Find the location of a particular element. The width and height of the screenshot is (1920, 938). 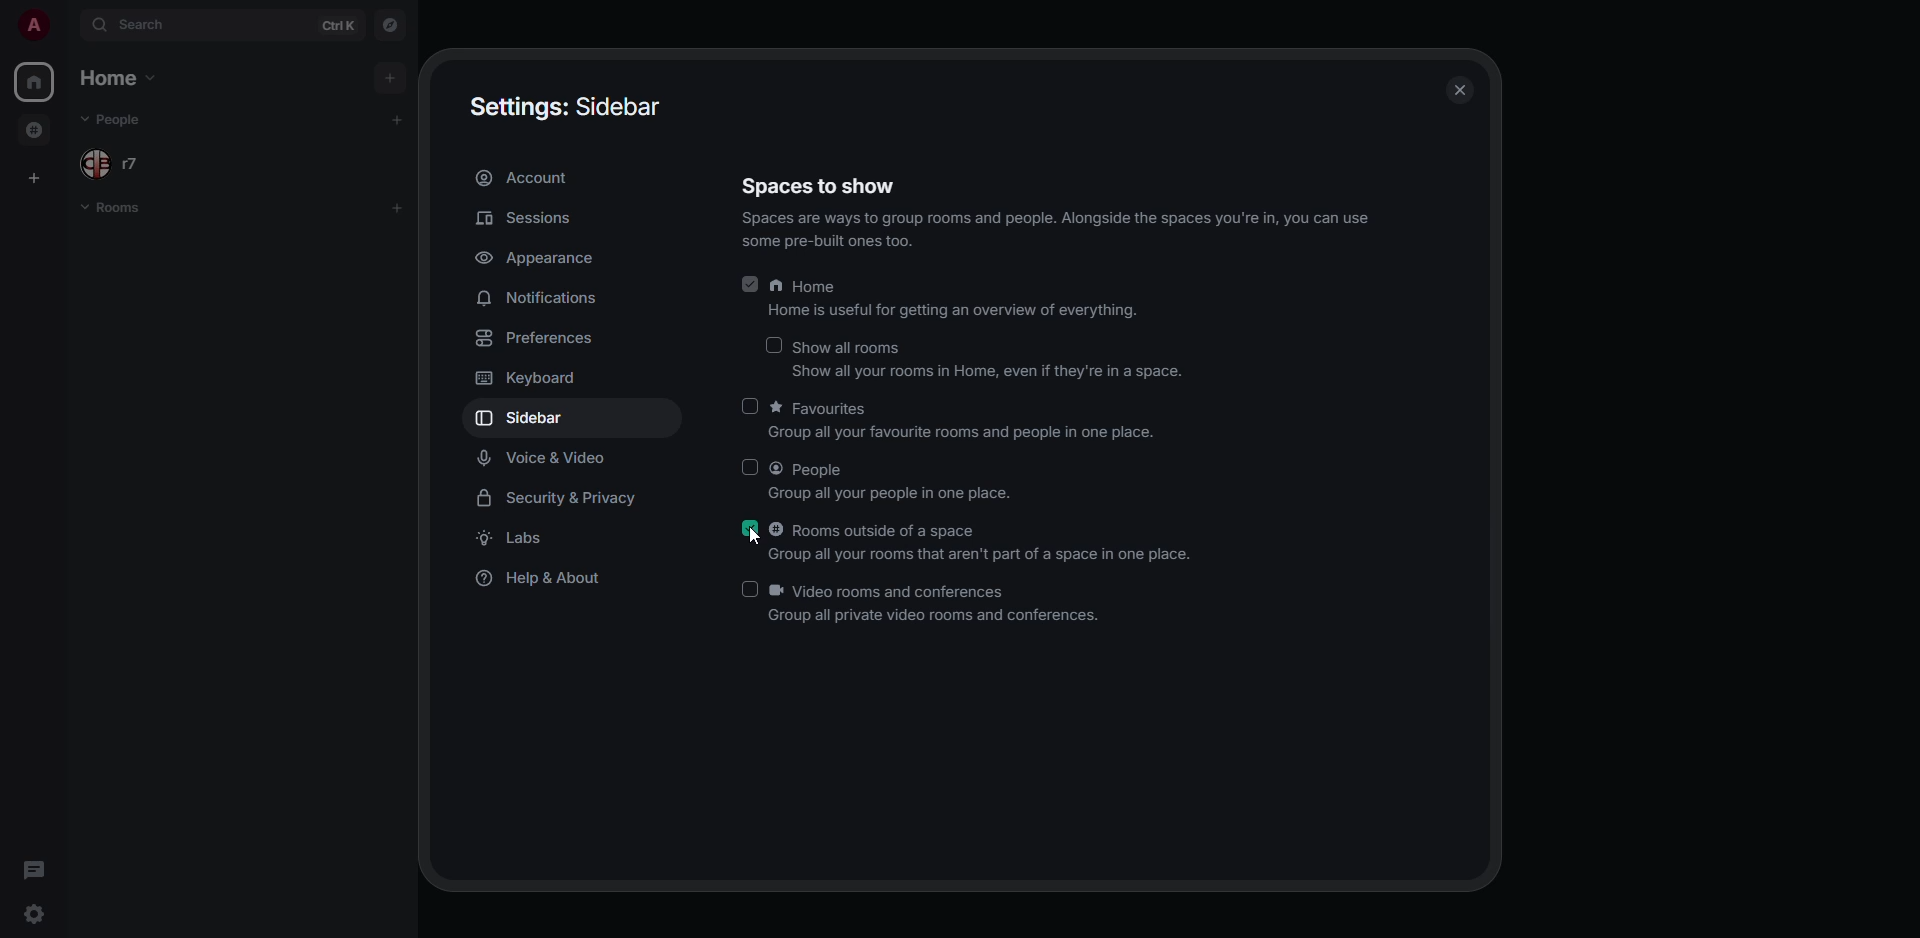

sessions is located at coordinates (531, 216).